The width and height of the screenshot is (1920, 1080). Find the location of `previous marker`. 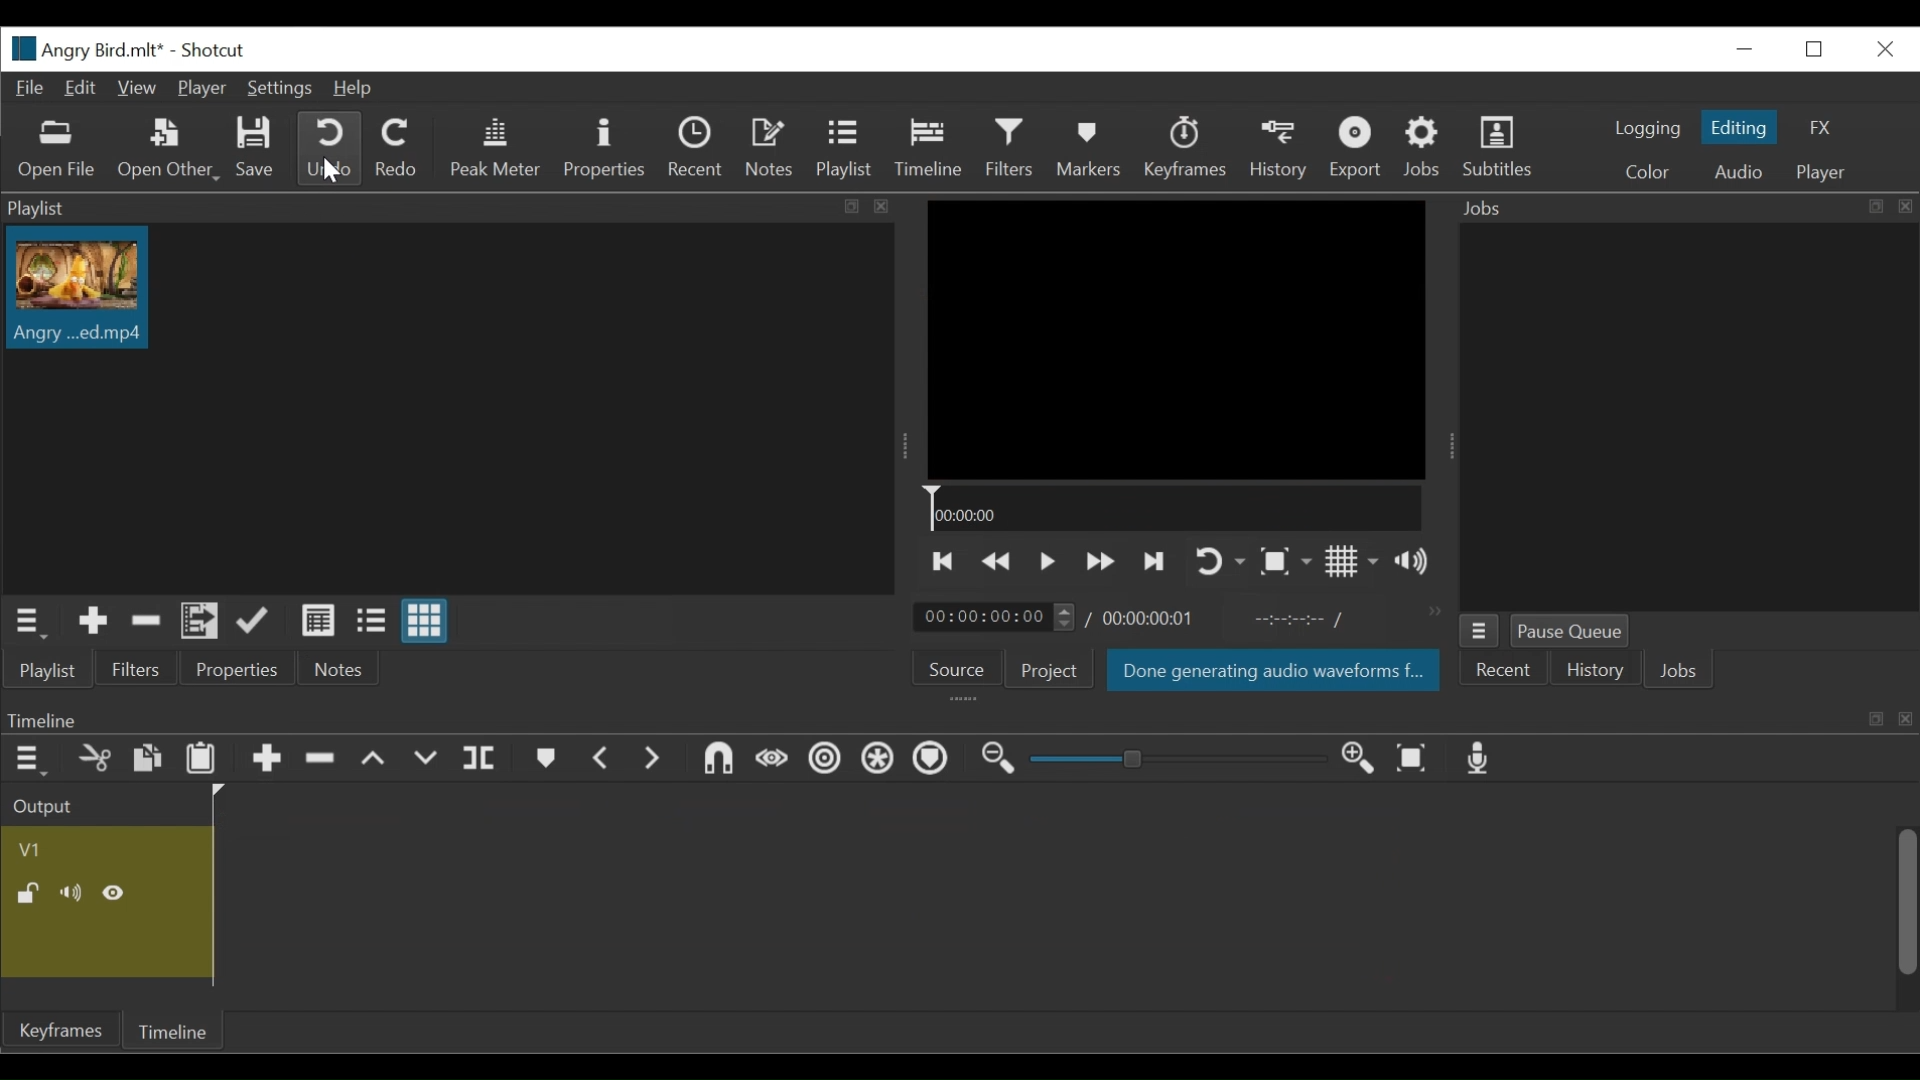

previous marker is located at coordinates (602, 758).